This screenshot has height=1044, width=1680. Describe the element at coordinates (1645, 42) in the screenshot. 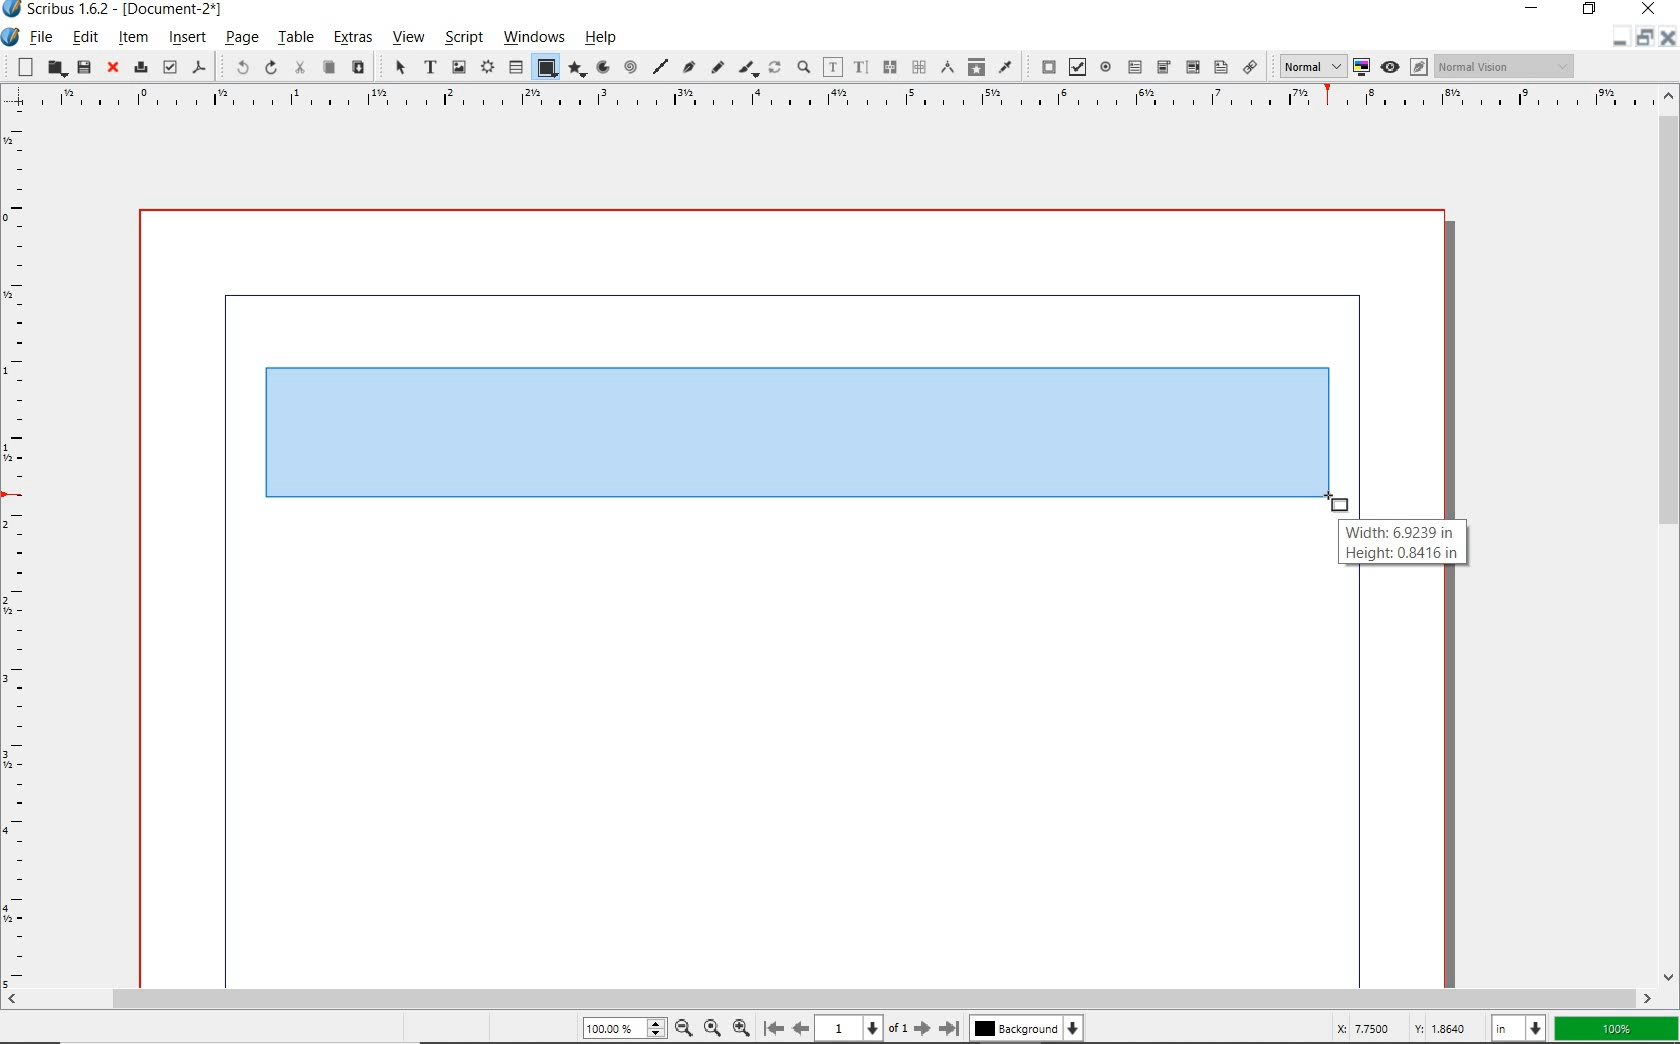

I see `restore` at that location.